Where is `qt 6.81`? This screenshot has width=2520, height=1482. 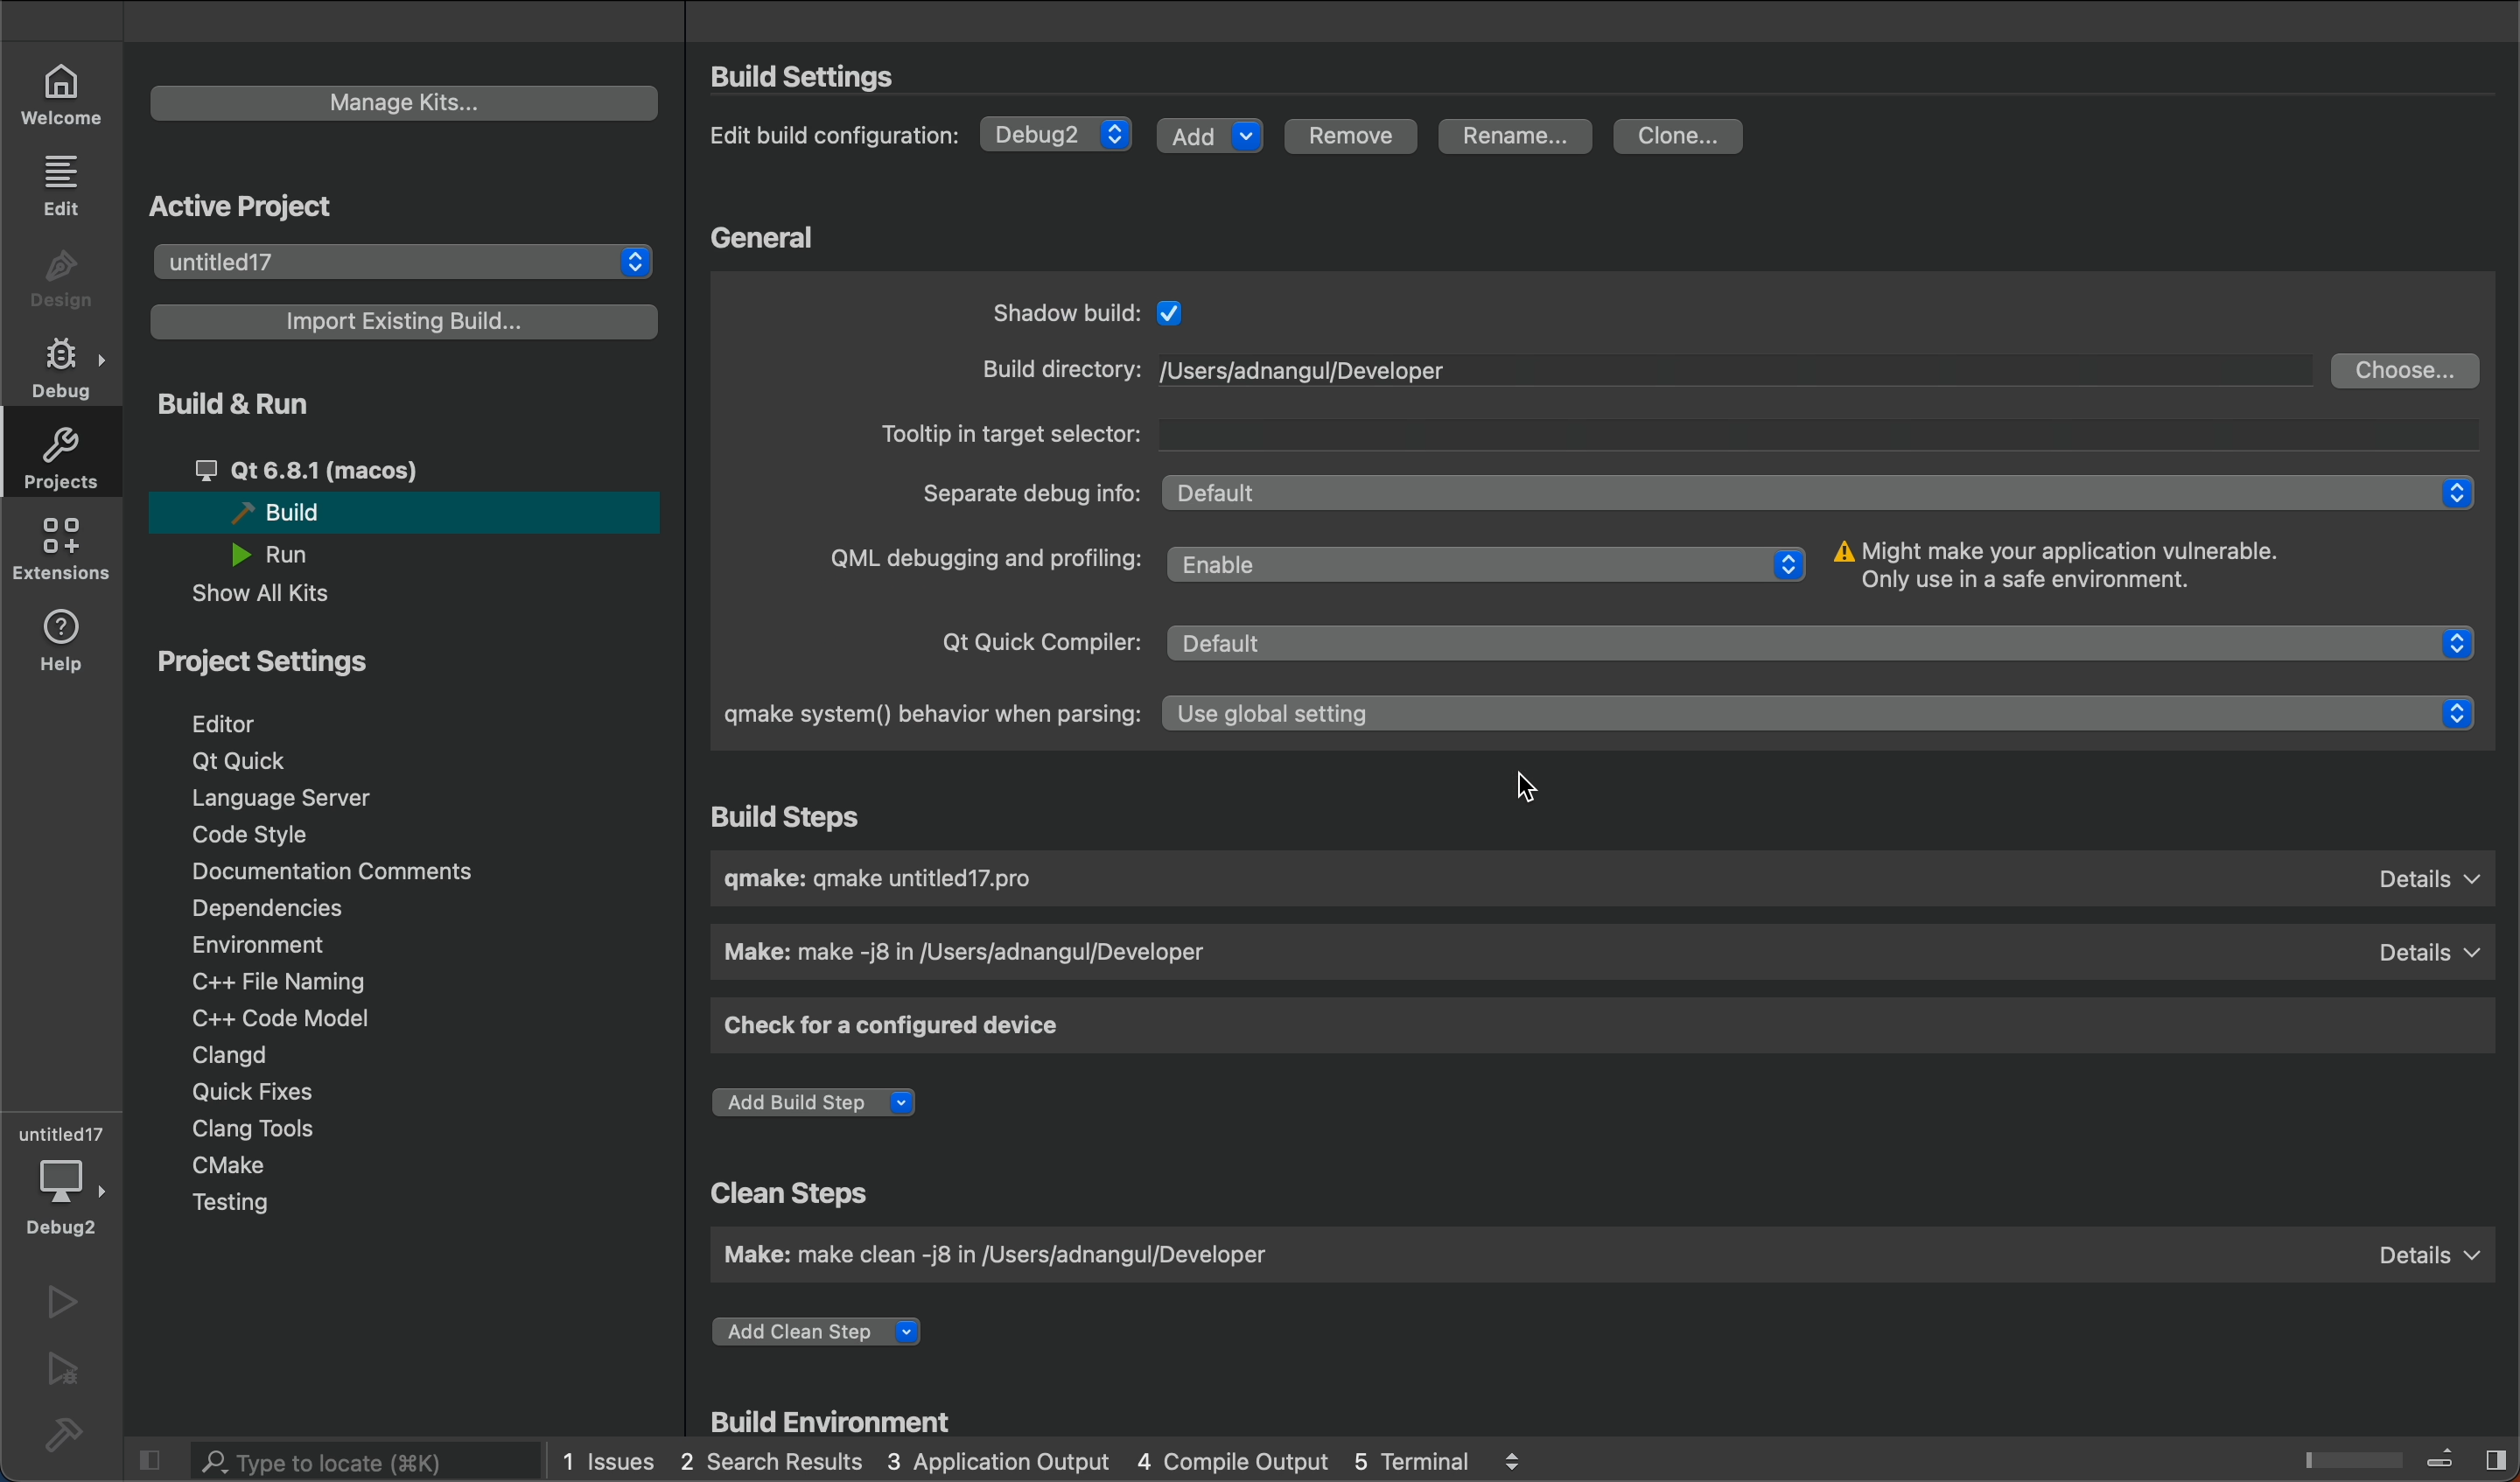 qt 6.81 is located at coordinates (358, 470).